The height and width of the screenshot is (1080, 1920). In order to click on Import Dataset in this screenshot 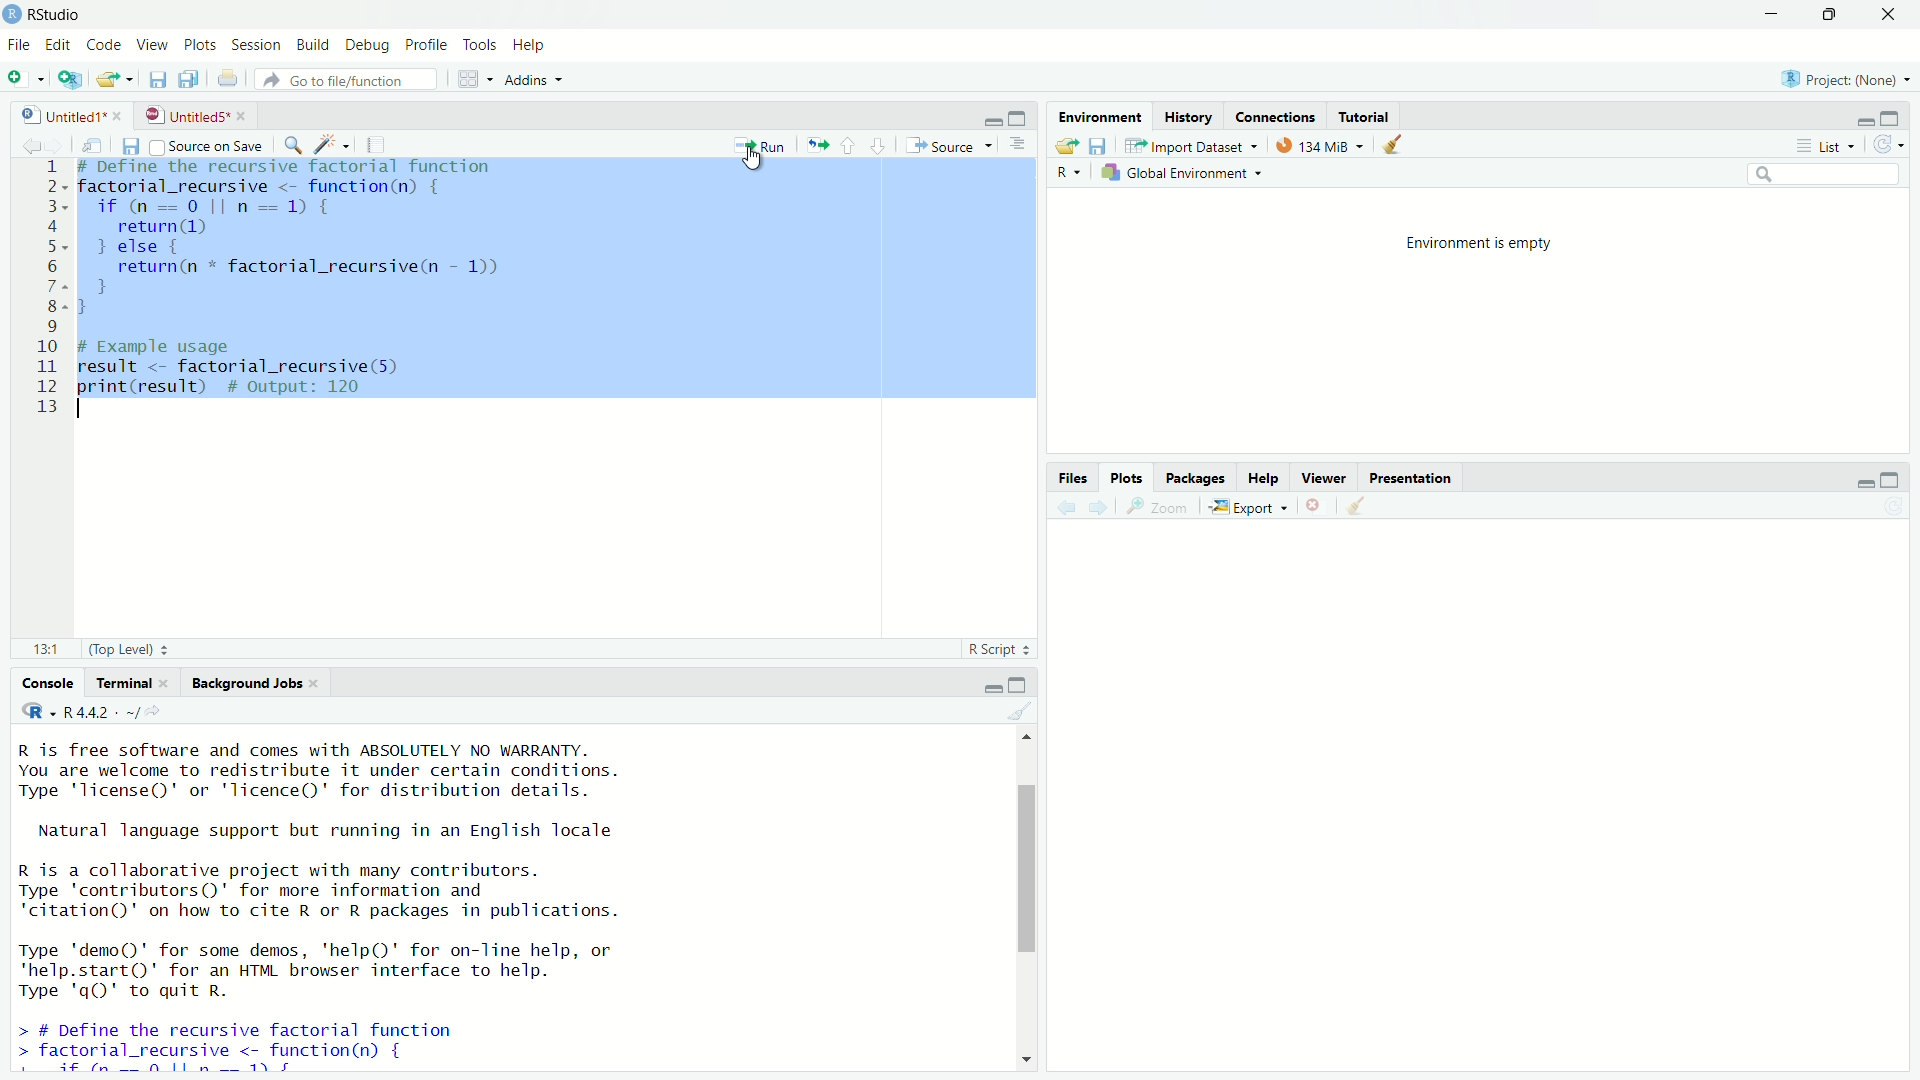, I will do `click(1199, 144)`.